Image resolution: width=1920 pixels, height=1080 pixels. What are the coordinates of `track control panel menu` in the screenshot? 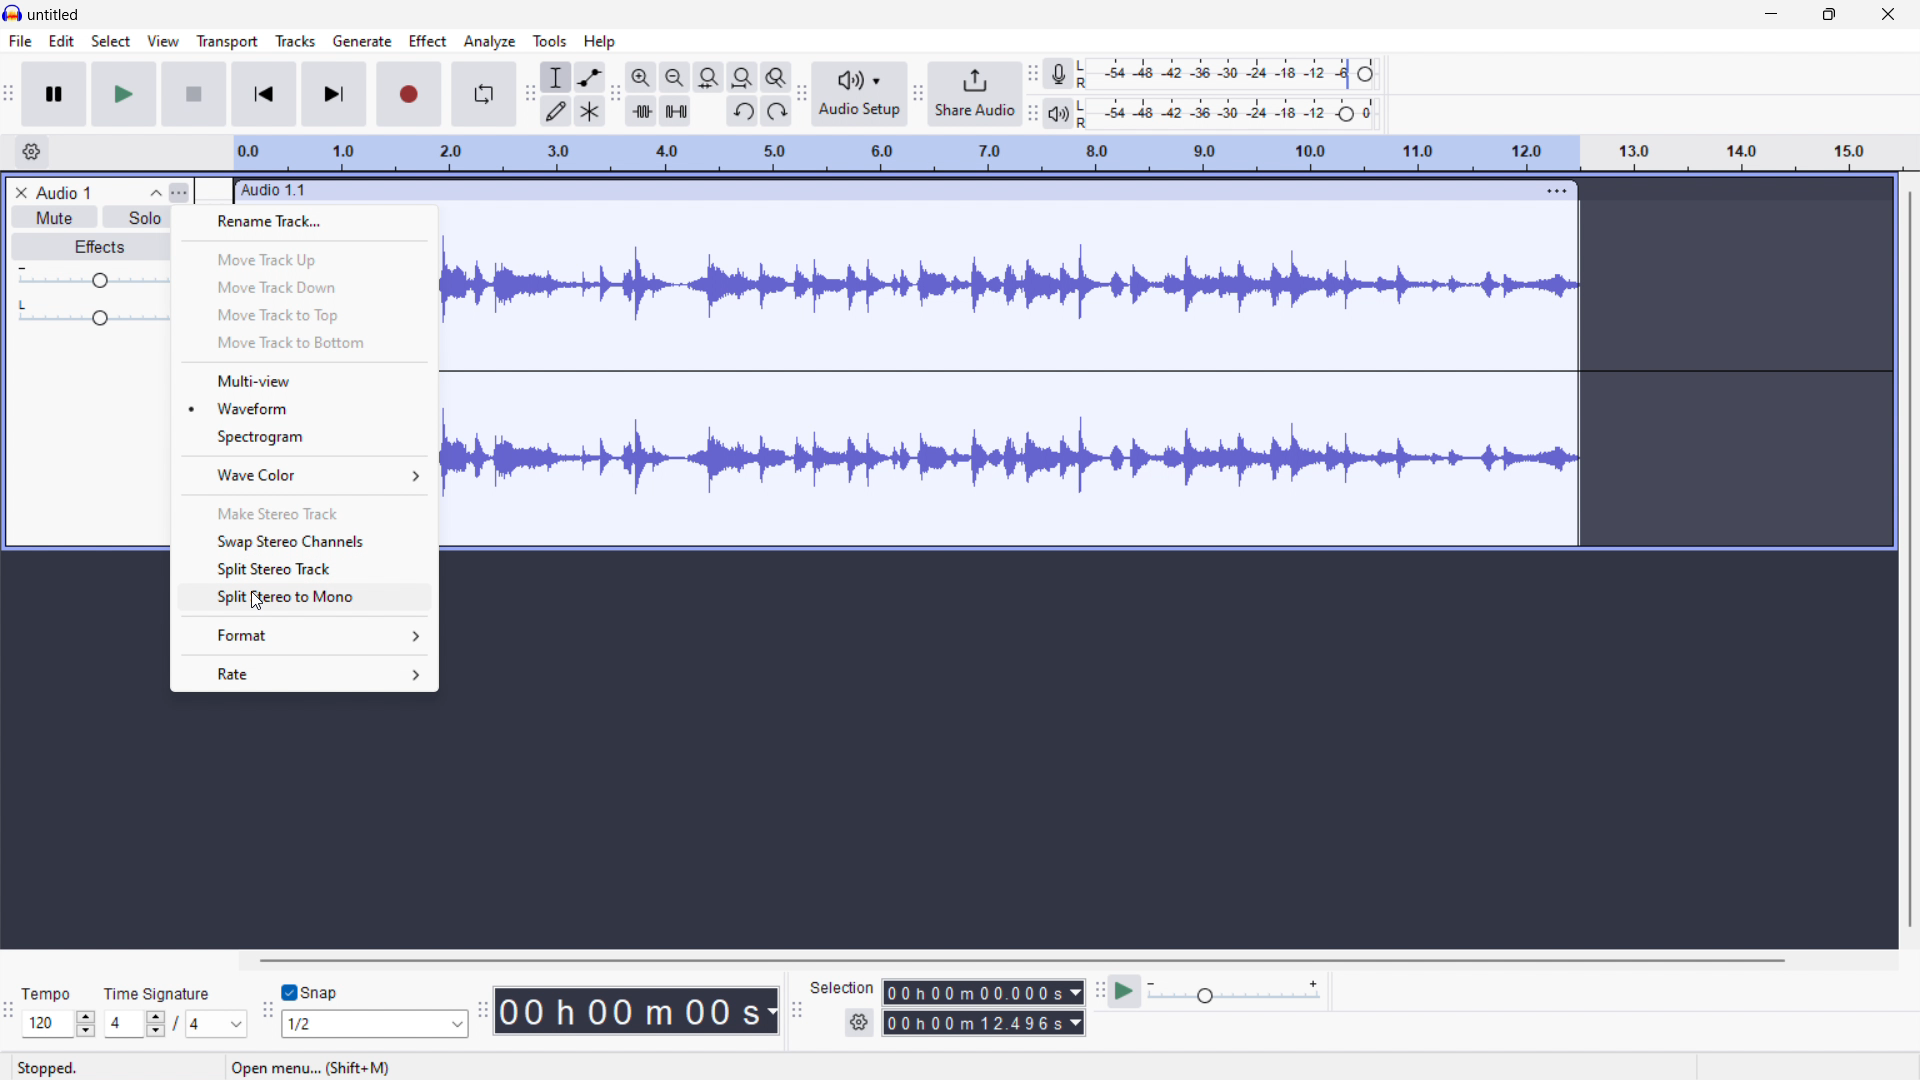 It's located at (179, 193).